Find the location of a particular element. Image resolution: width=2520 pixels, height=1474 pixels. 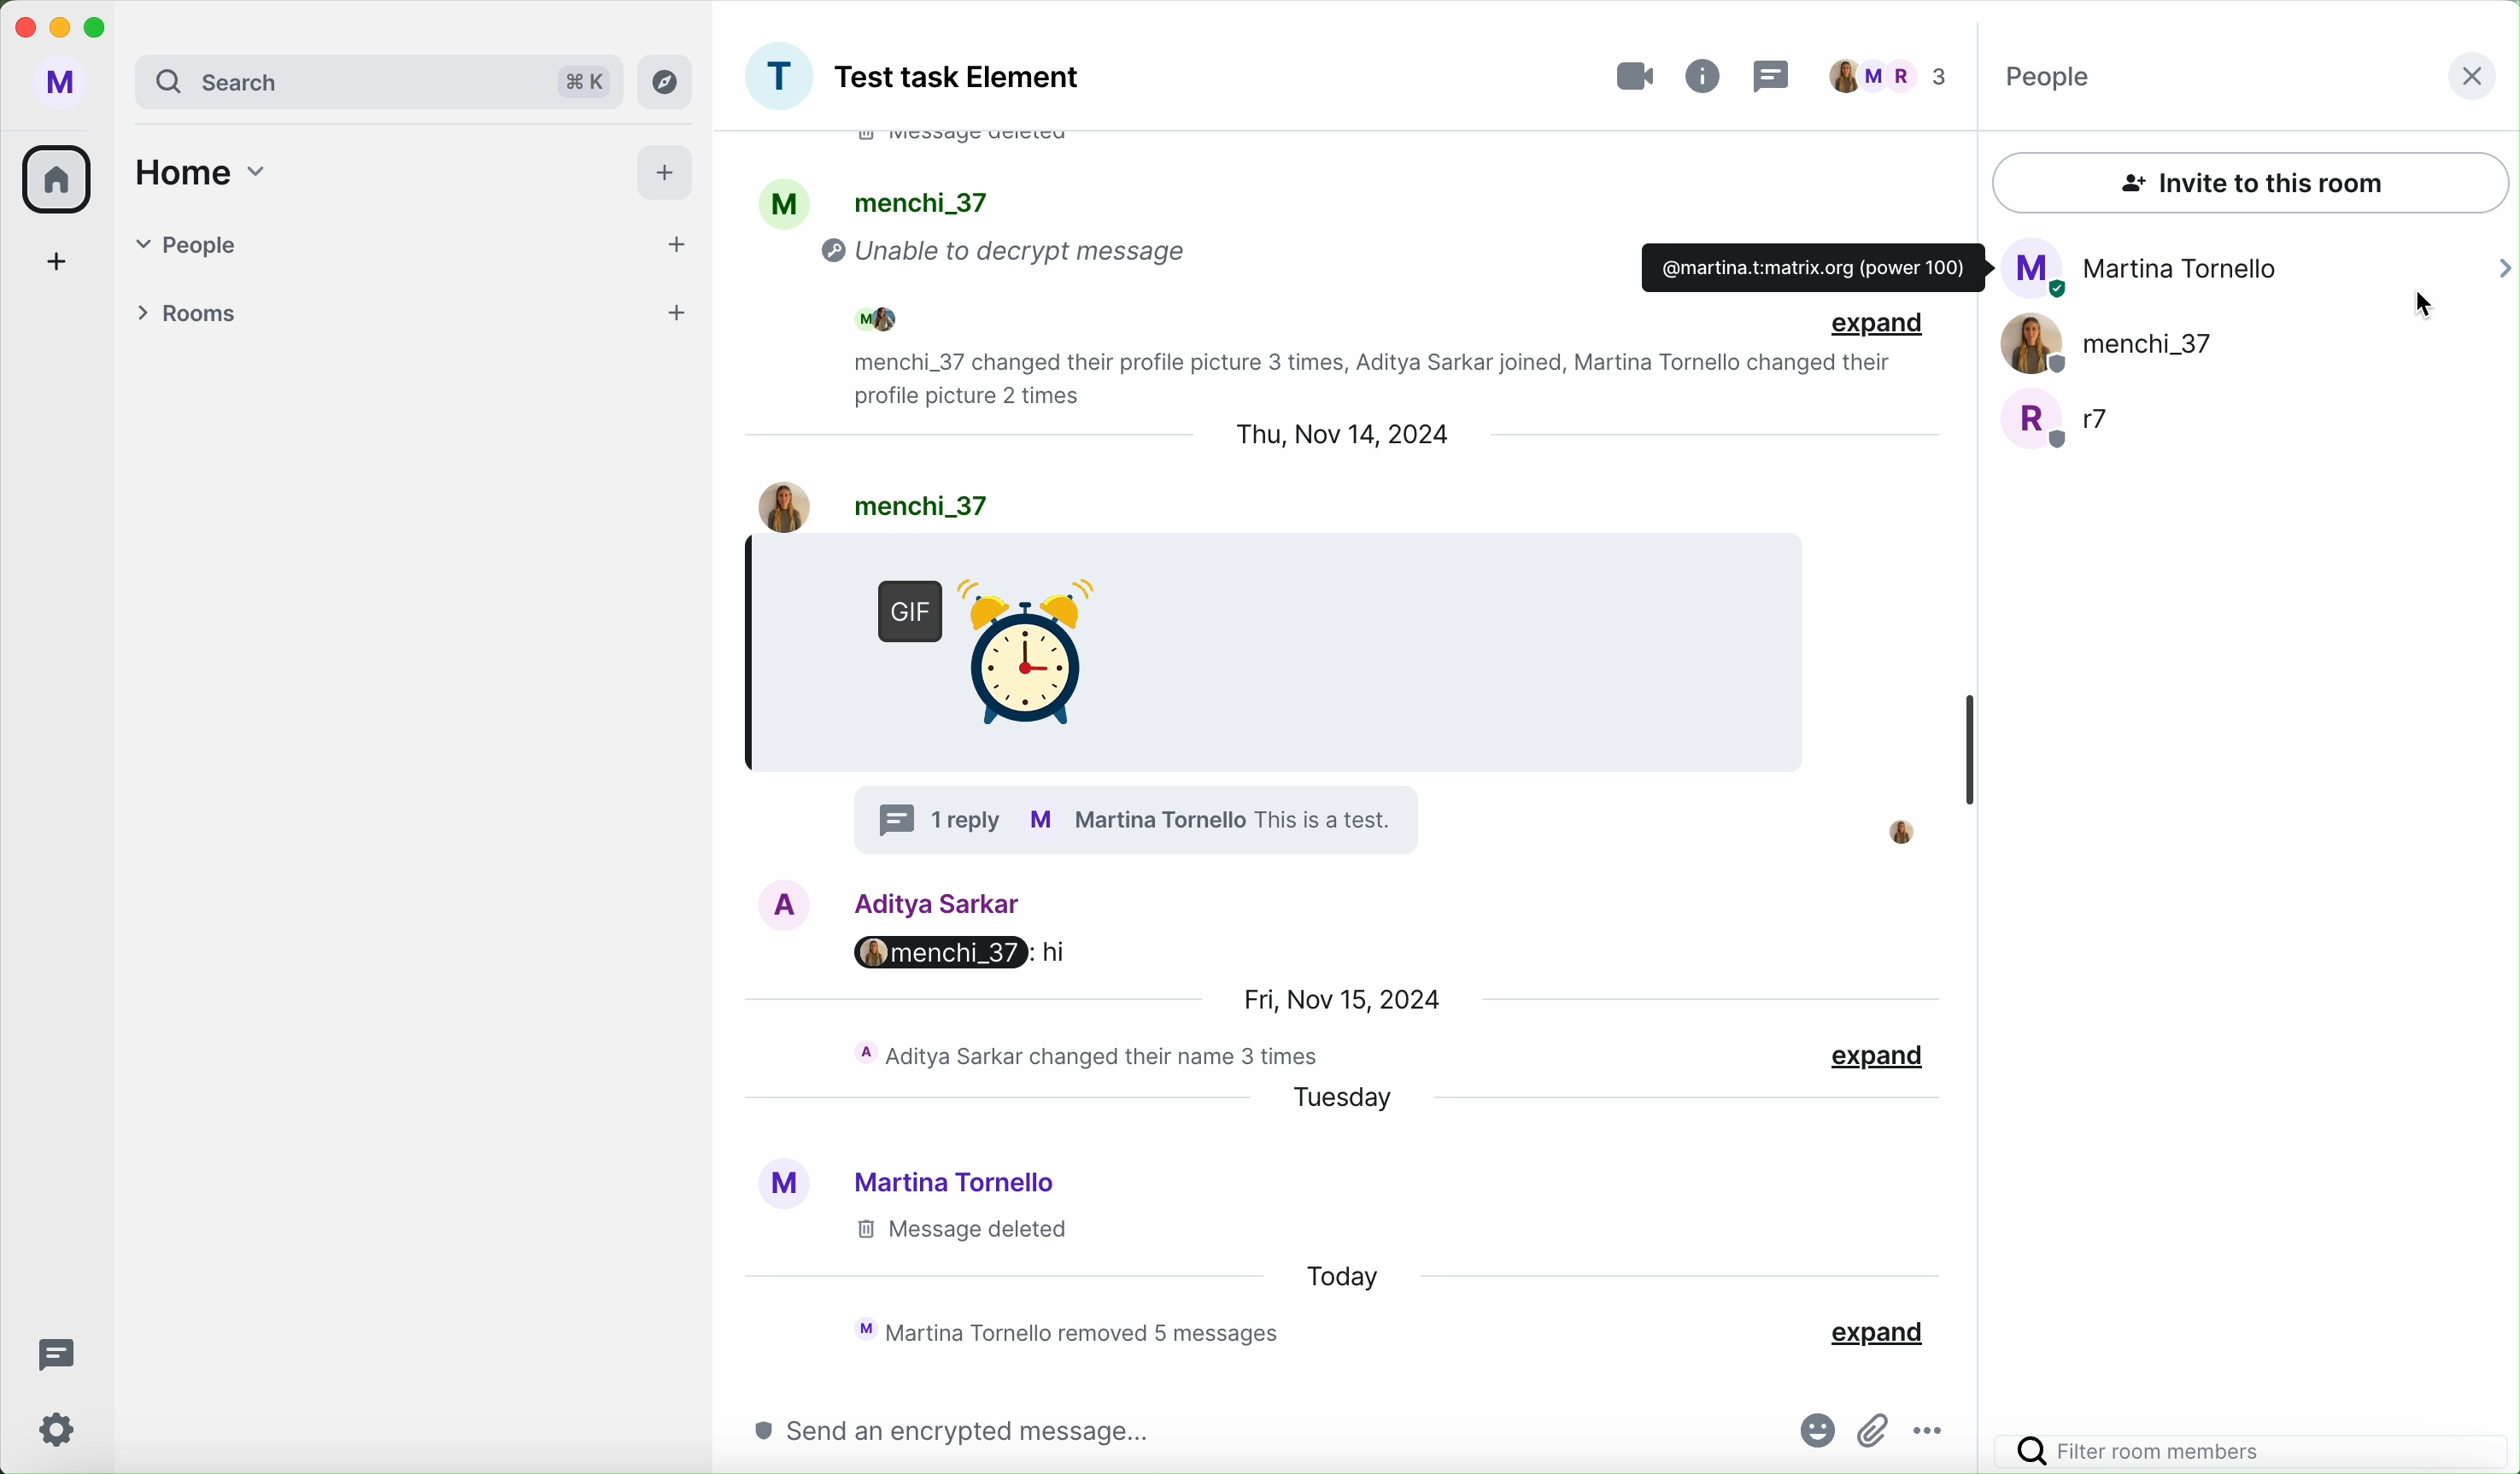

video call is located at coordinates (1636, 71).